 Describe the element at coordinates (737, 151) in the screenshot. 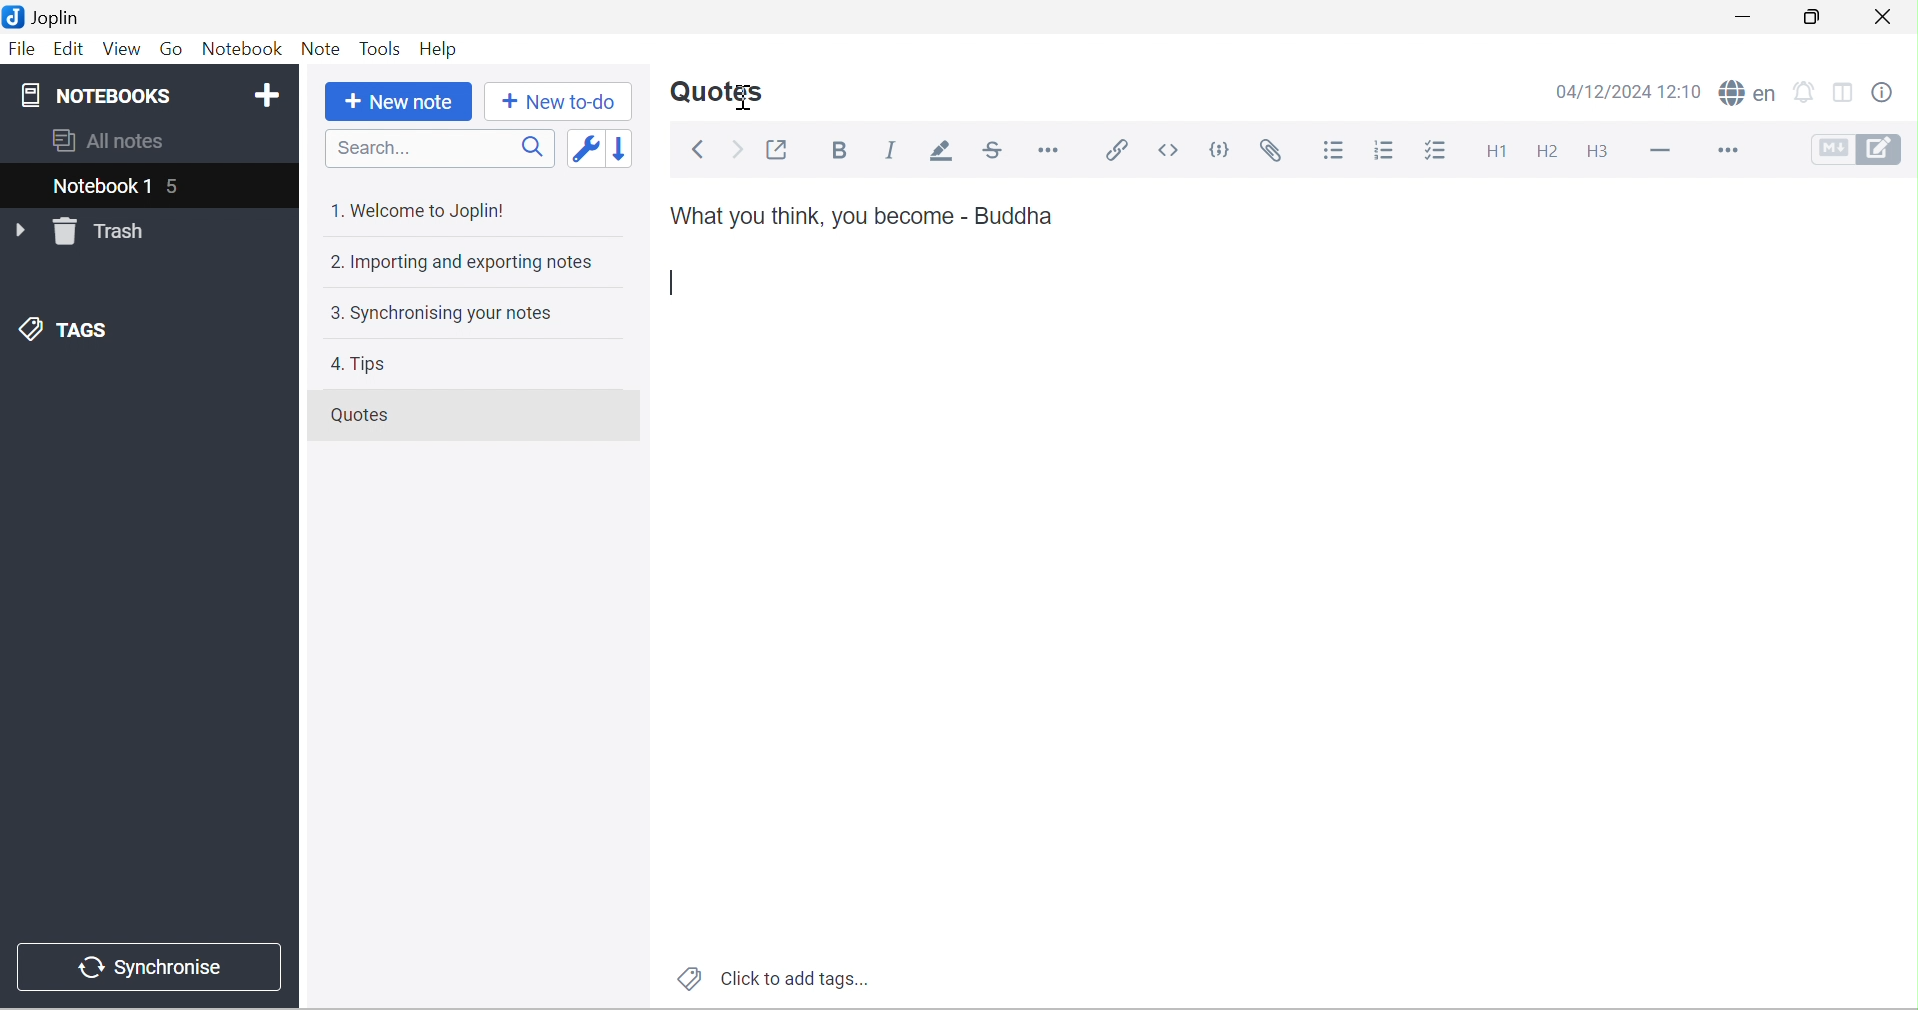

I see `Forward` at that location.